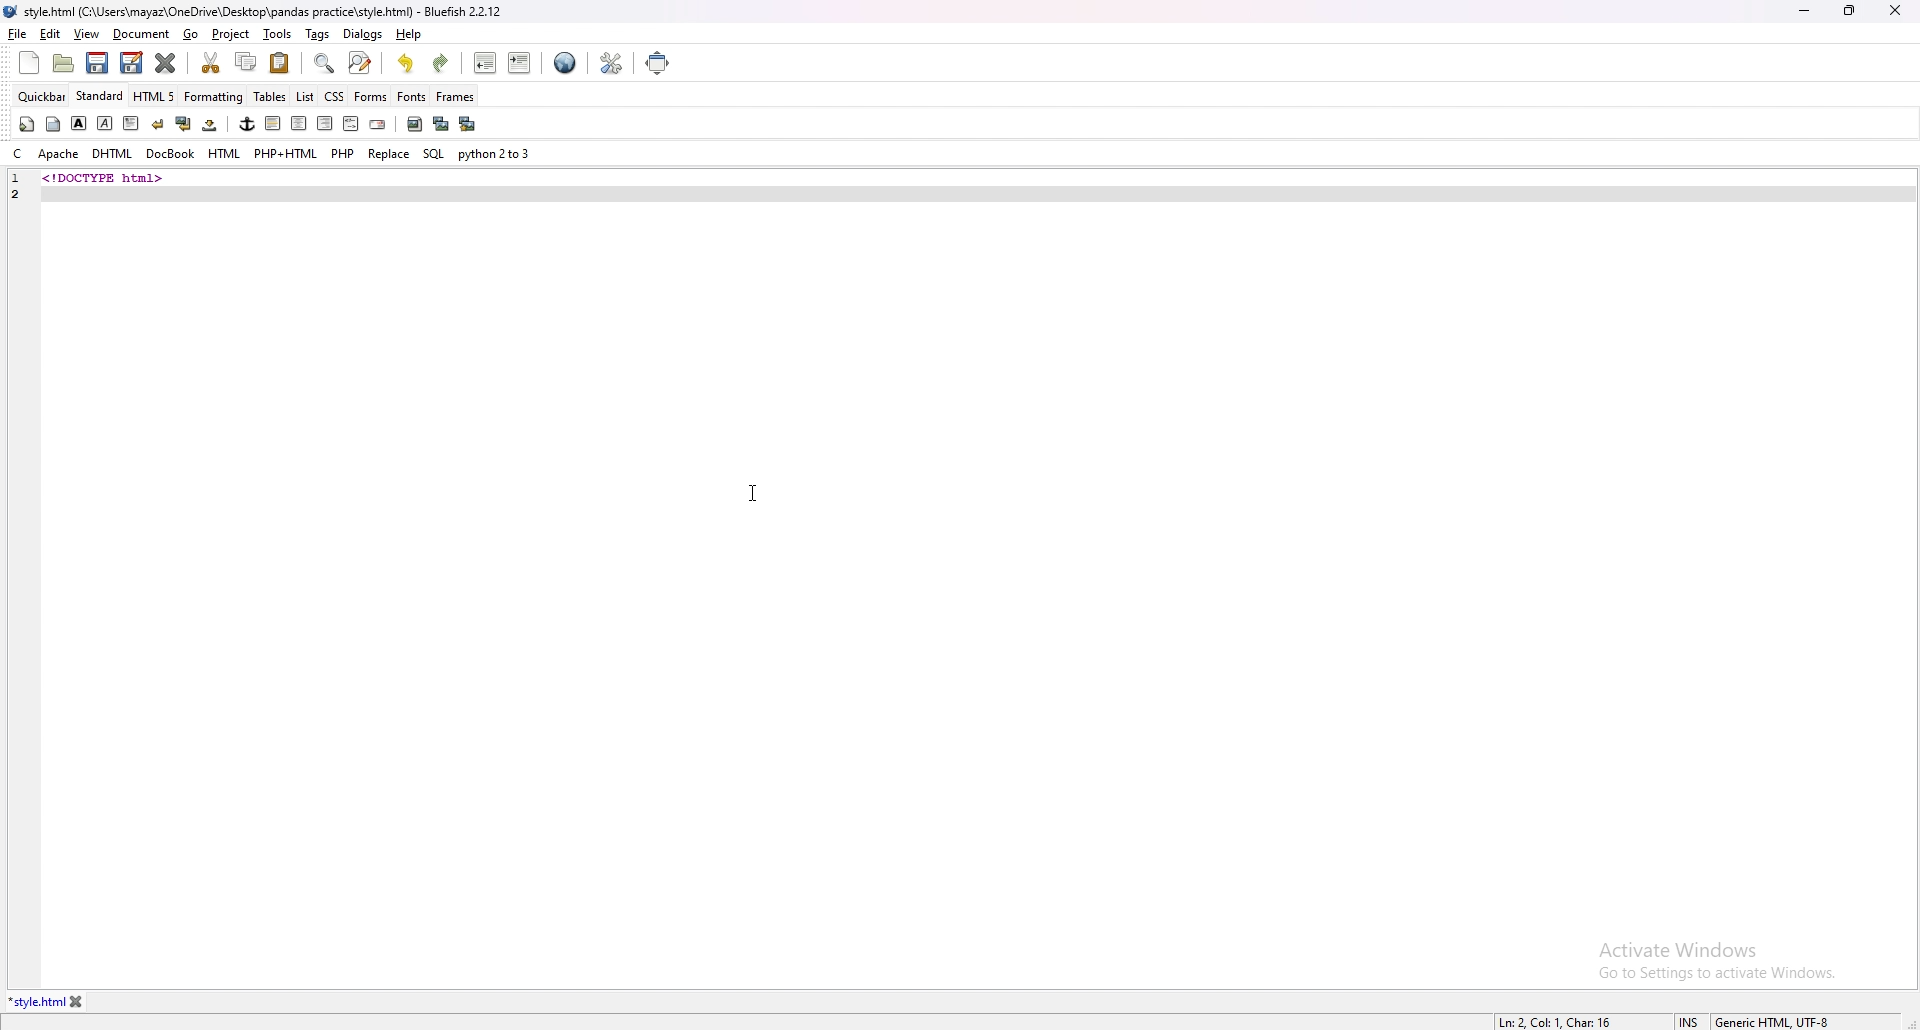 This screenshot has width=1920, height=1030. Describe the element at coordinates (407, 63) in the screenshot. I see `undo` at that location.